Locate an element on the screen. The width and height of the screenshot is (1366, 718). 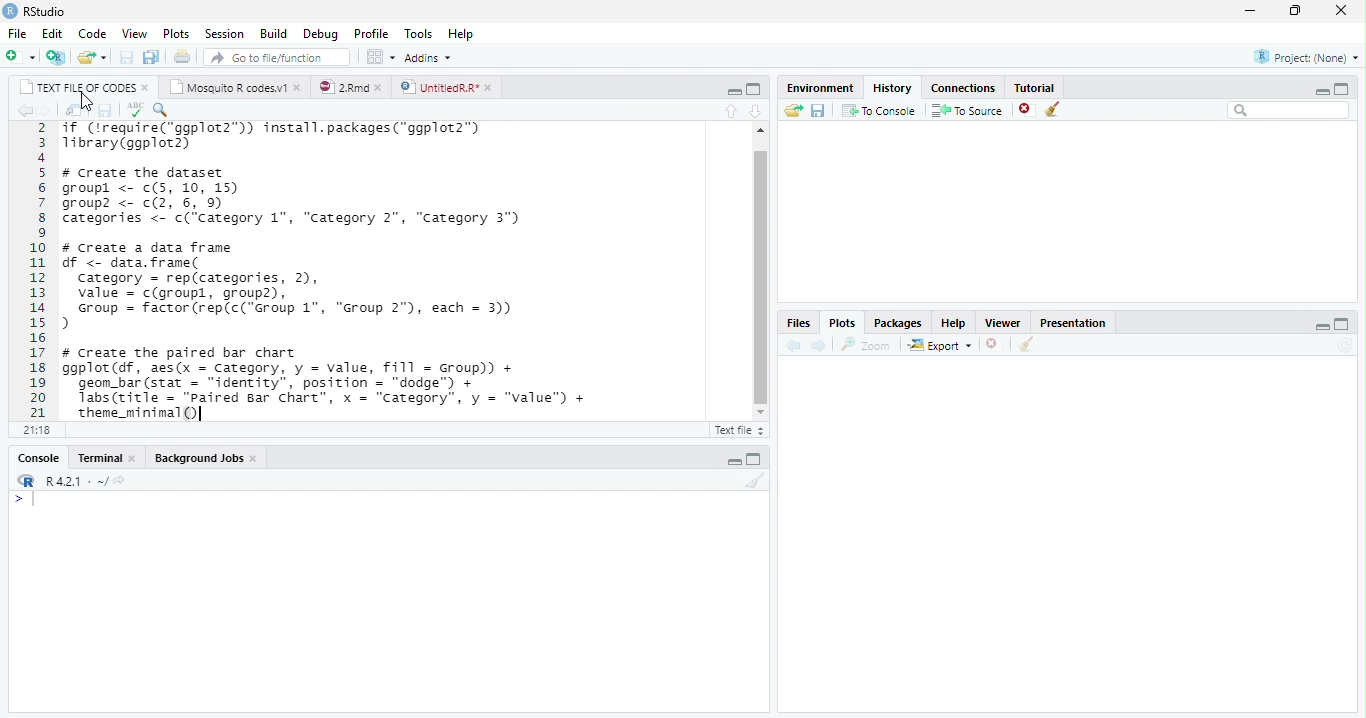
maximize is located at coordinates (1346, 89).